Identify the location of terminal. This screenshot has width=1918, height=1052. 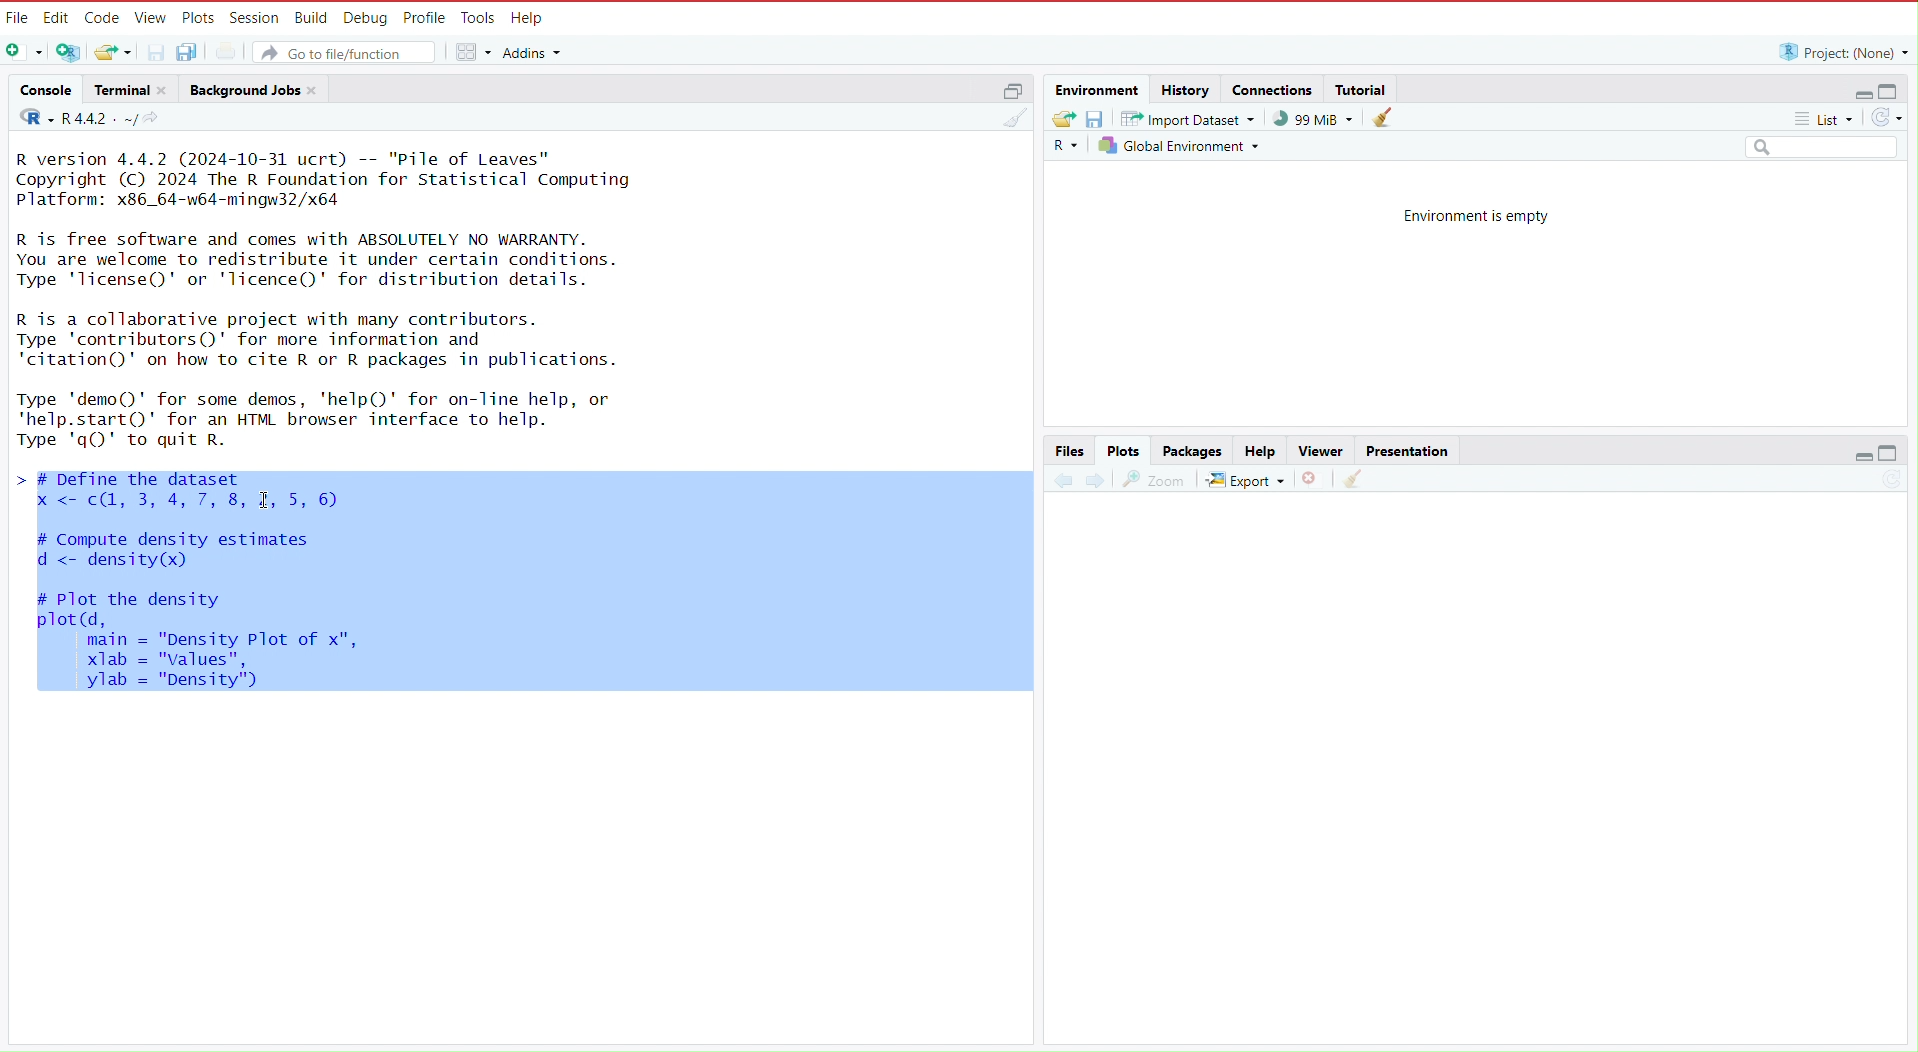
(118, 89).